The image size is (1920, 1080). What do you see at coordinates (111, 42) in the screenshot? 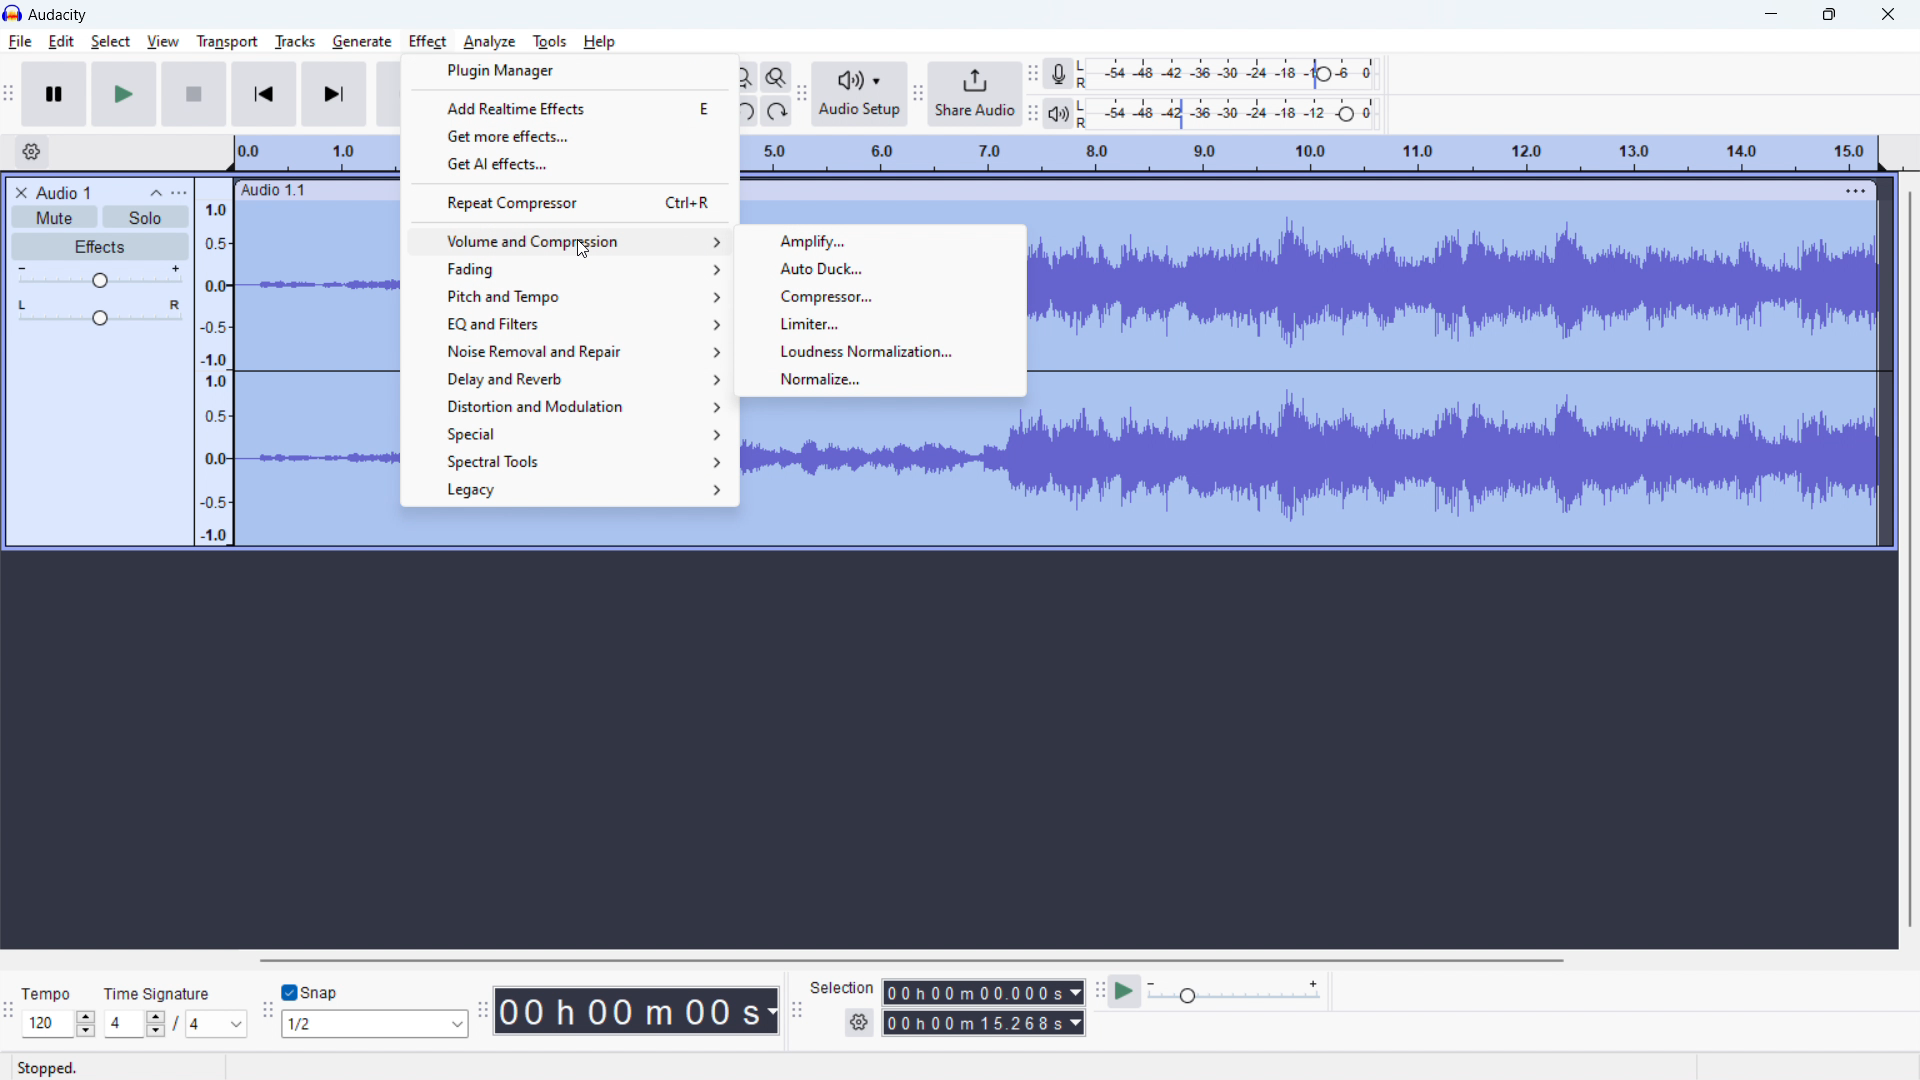
I see `select` at bounding box center [111, 42].